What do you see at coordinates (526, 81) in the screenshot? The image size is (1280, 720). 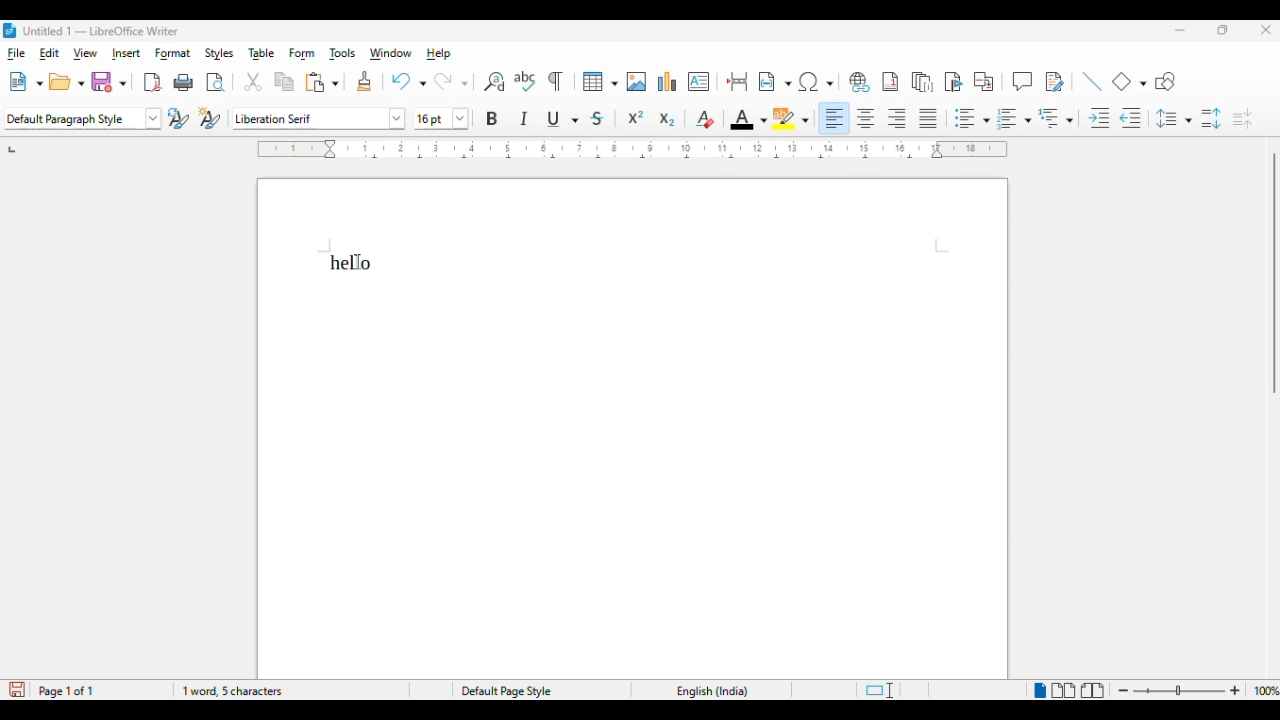 I see `check spelling` at bounding box center [526, 81].